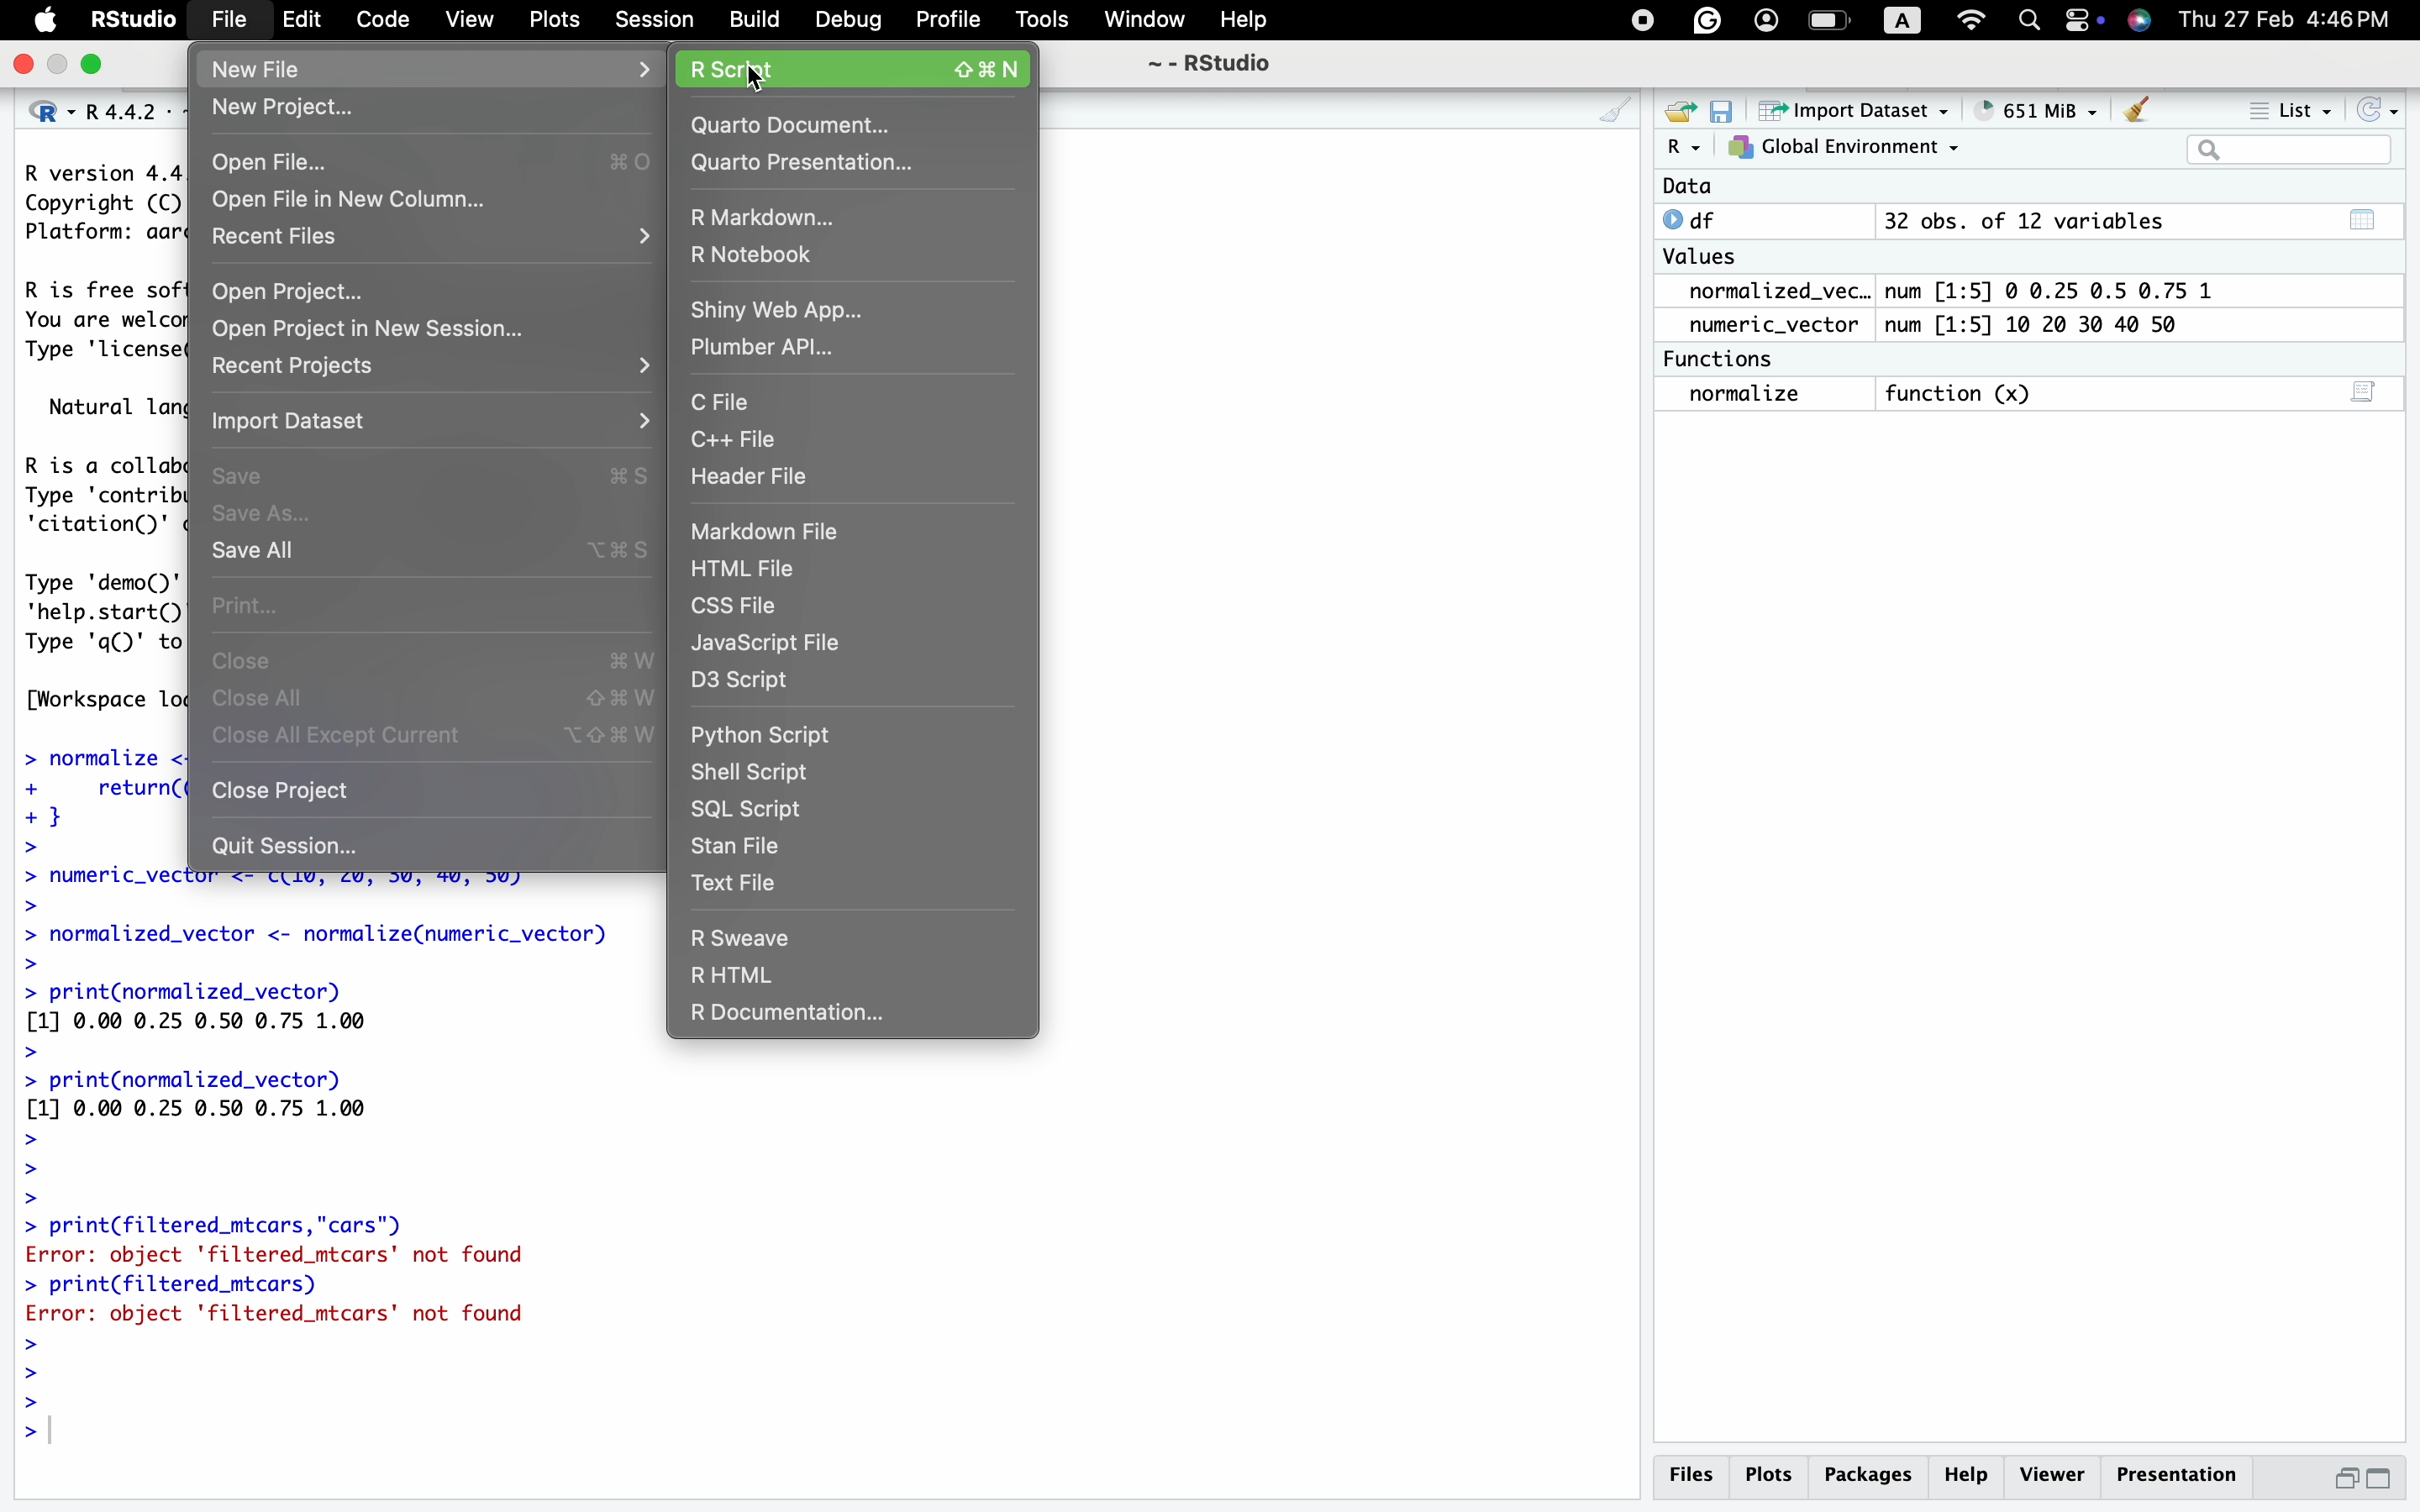  I want to click on Header File, so click(754, 484).